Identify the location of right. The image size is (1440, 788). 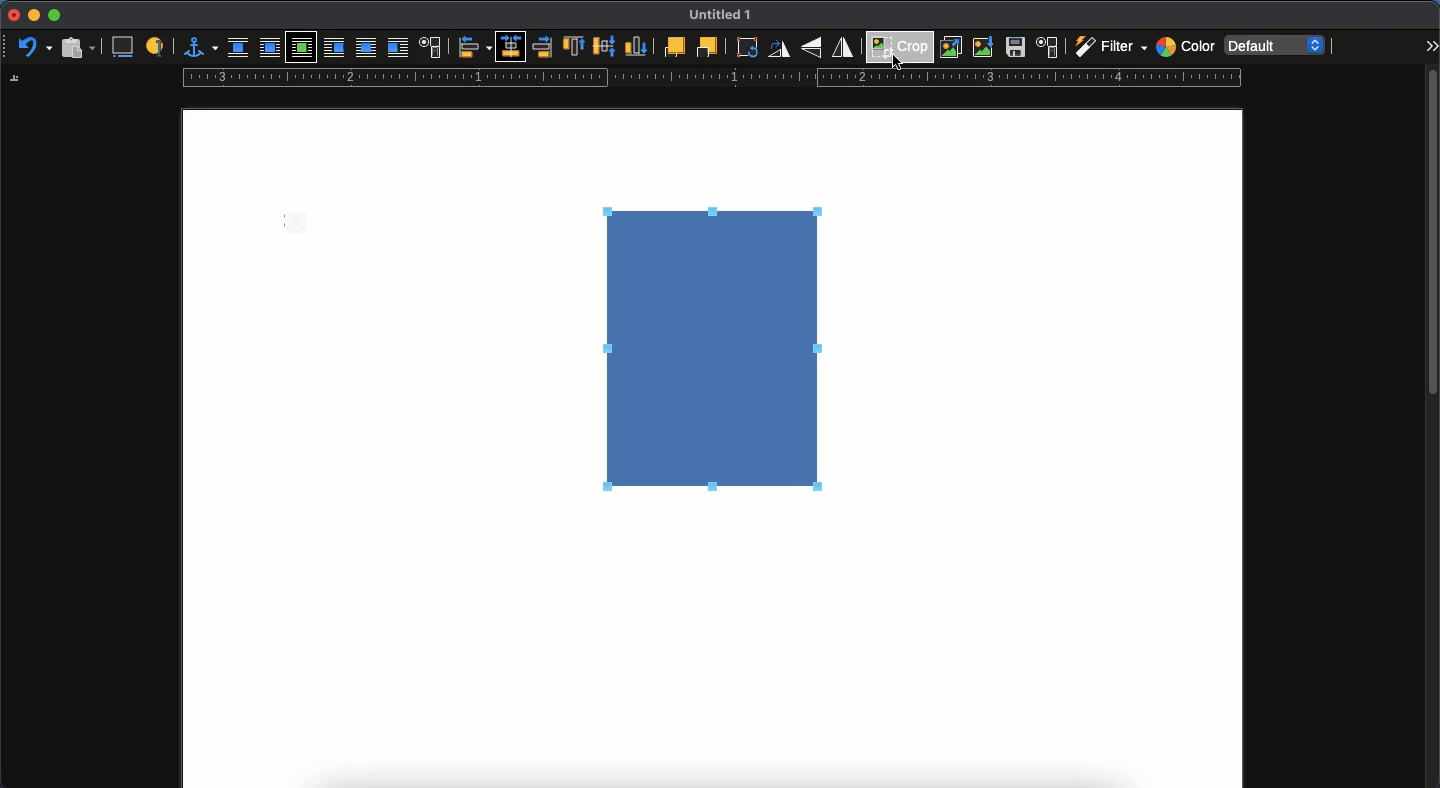
(544, 47).